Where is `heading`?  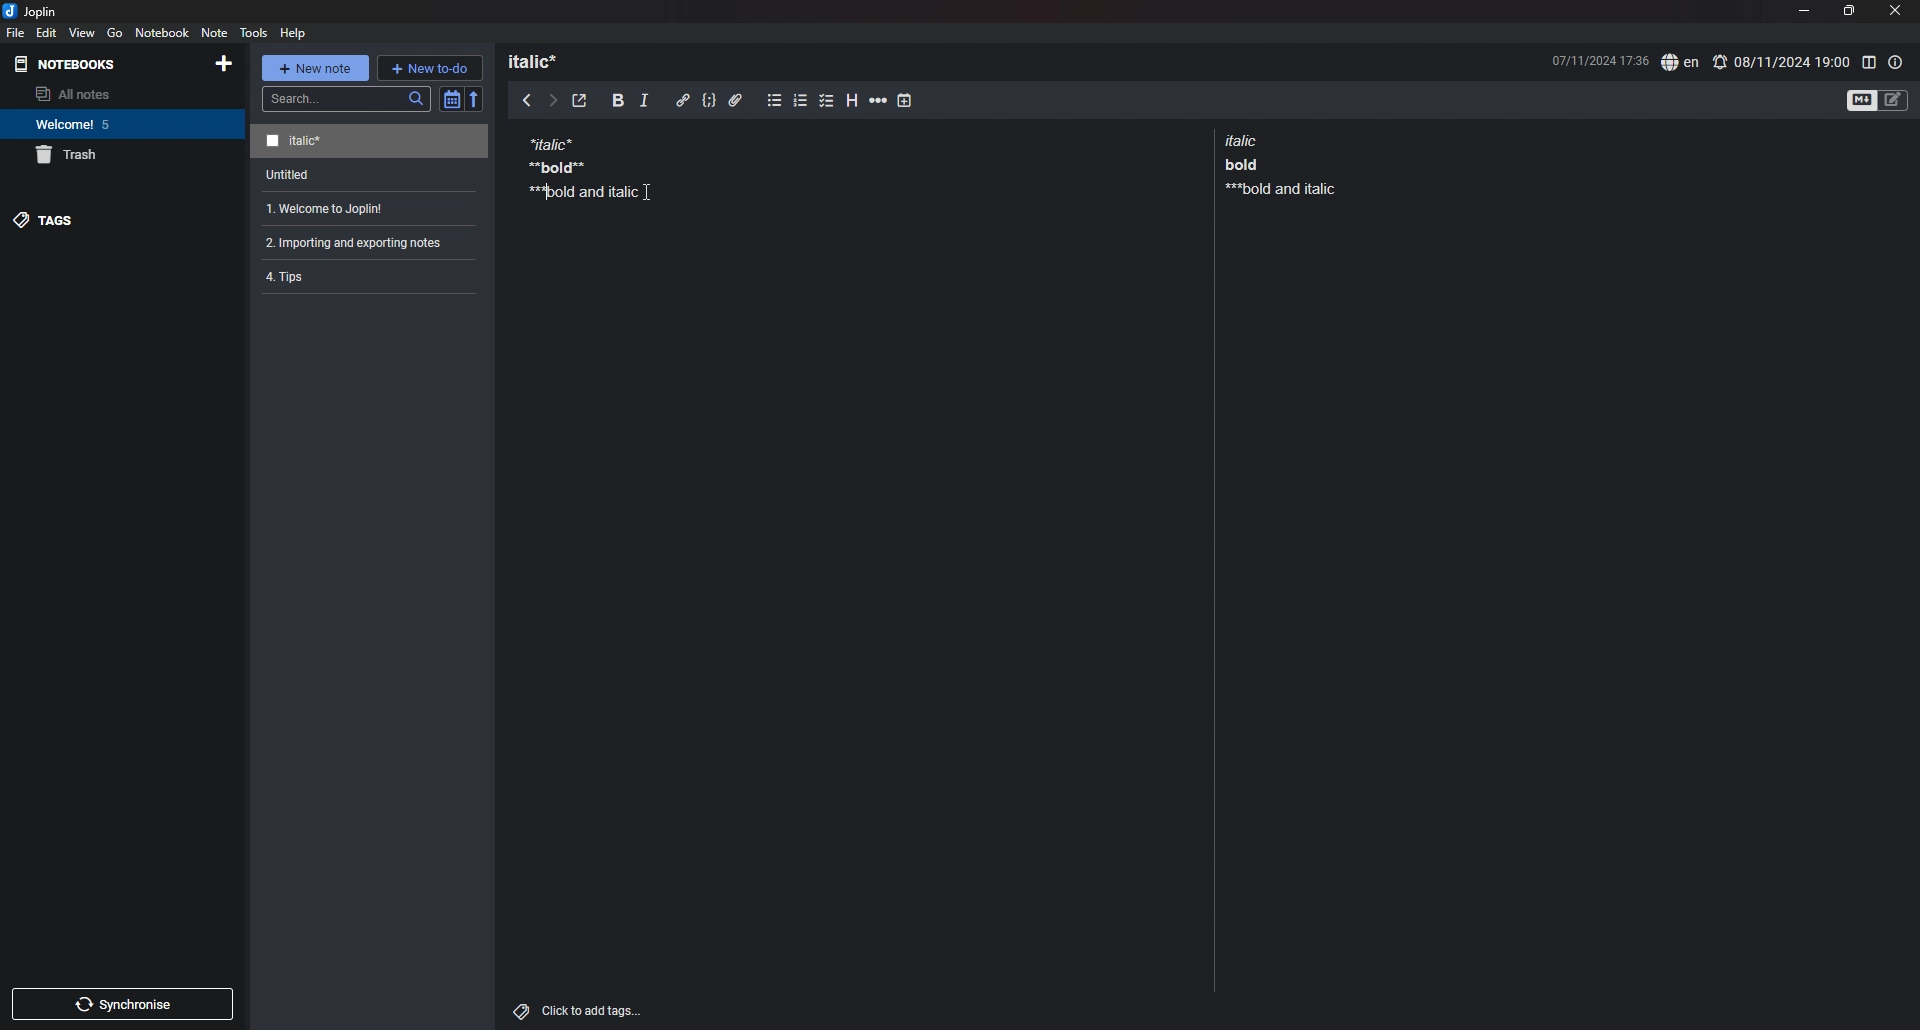
heading is located at coordinates (854, 101).